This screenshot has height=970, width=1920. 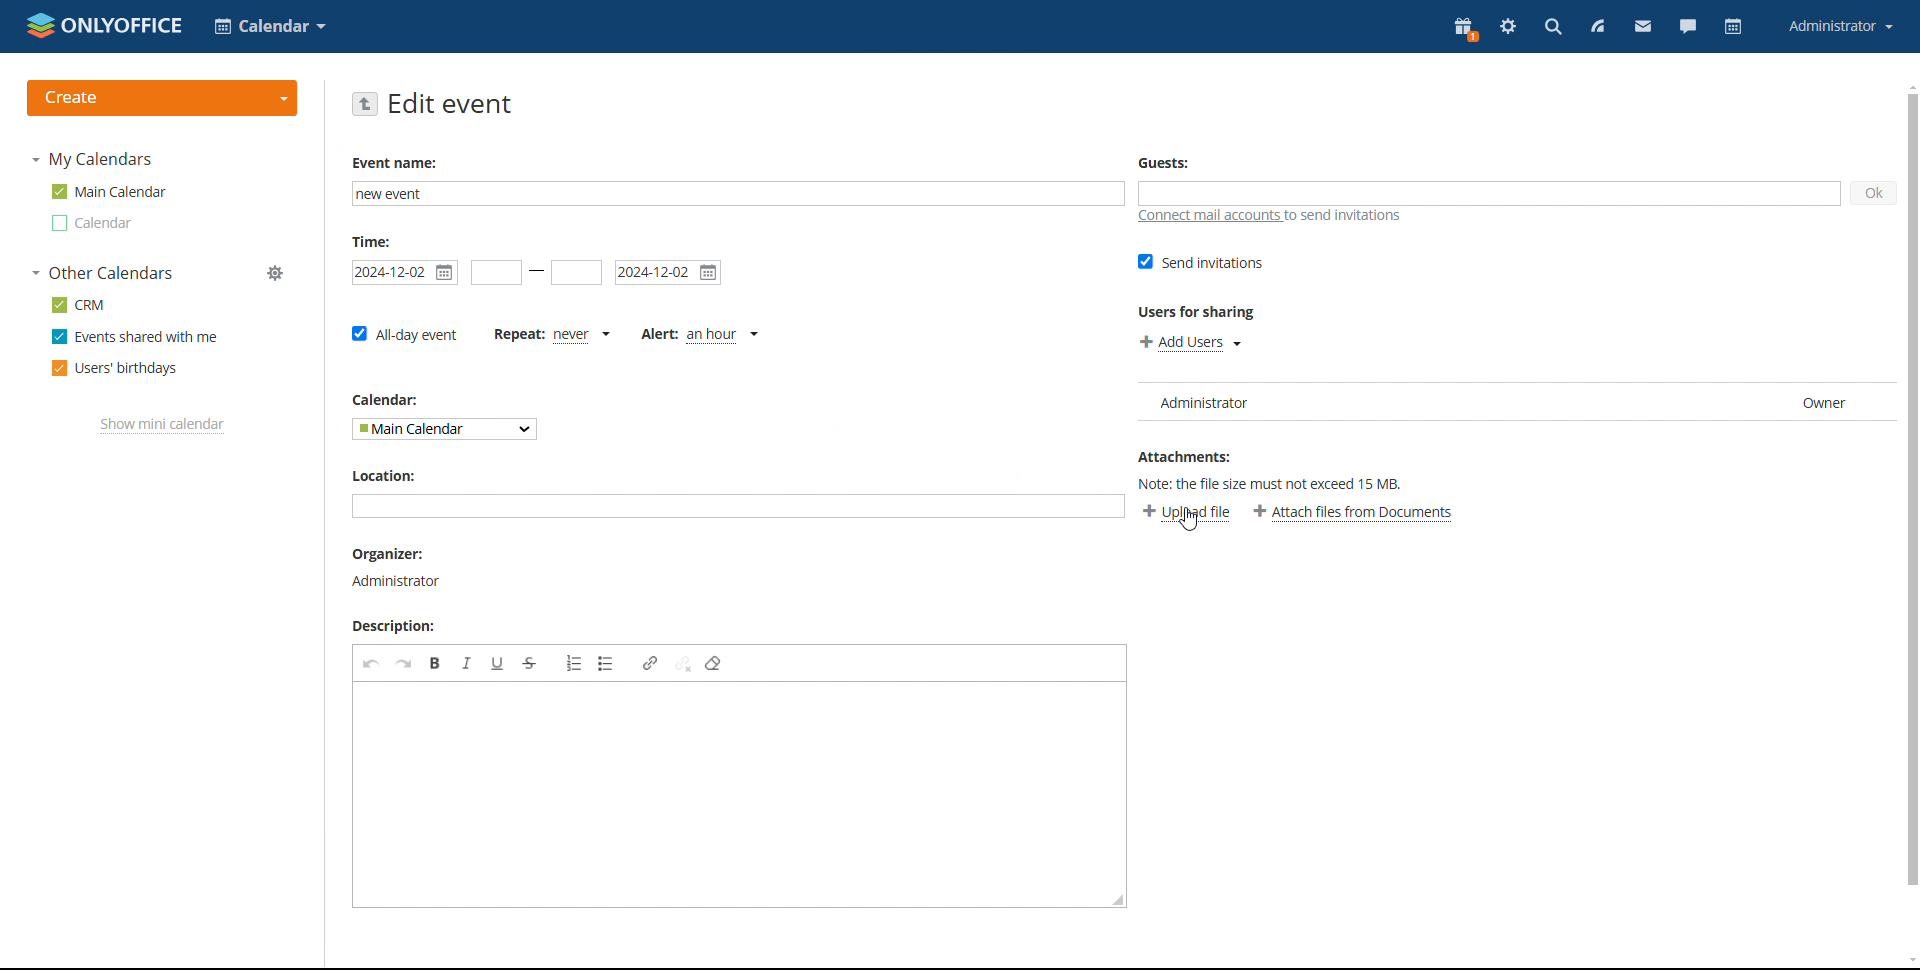 What do you see at coordinates (1188, 344) in the screenshot?
I see `add users` at bounding box center [1188, 344].